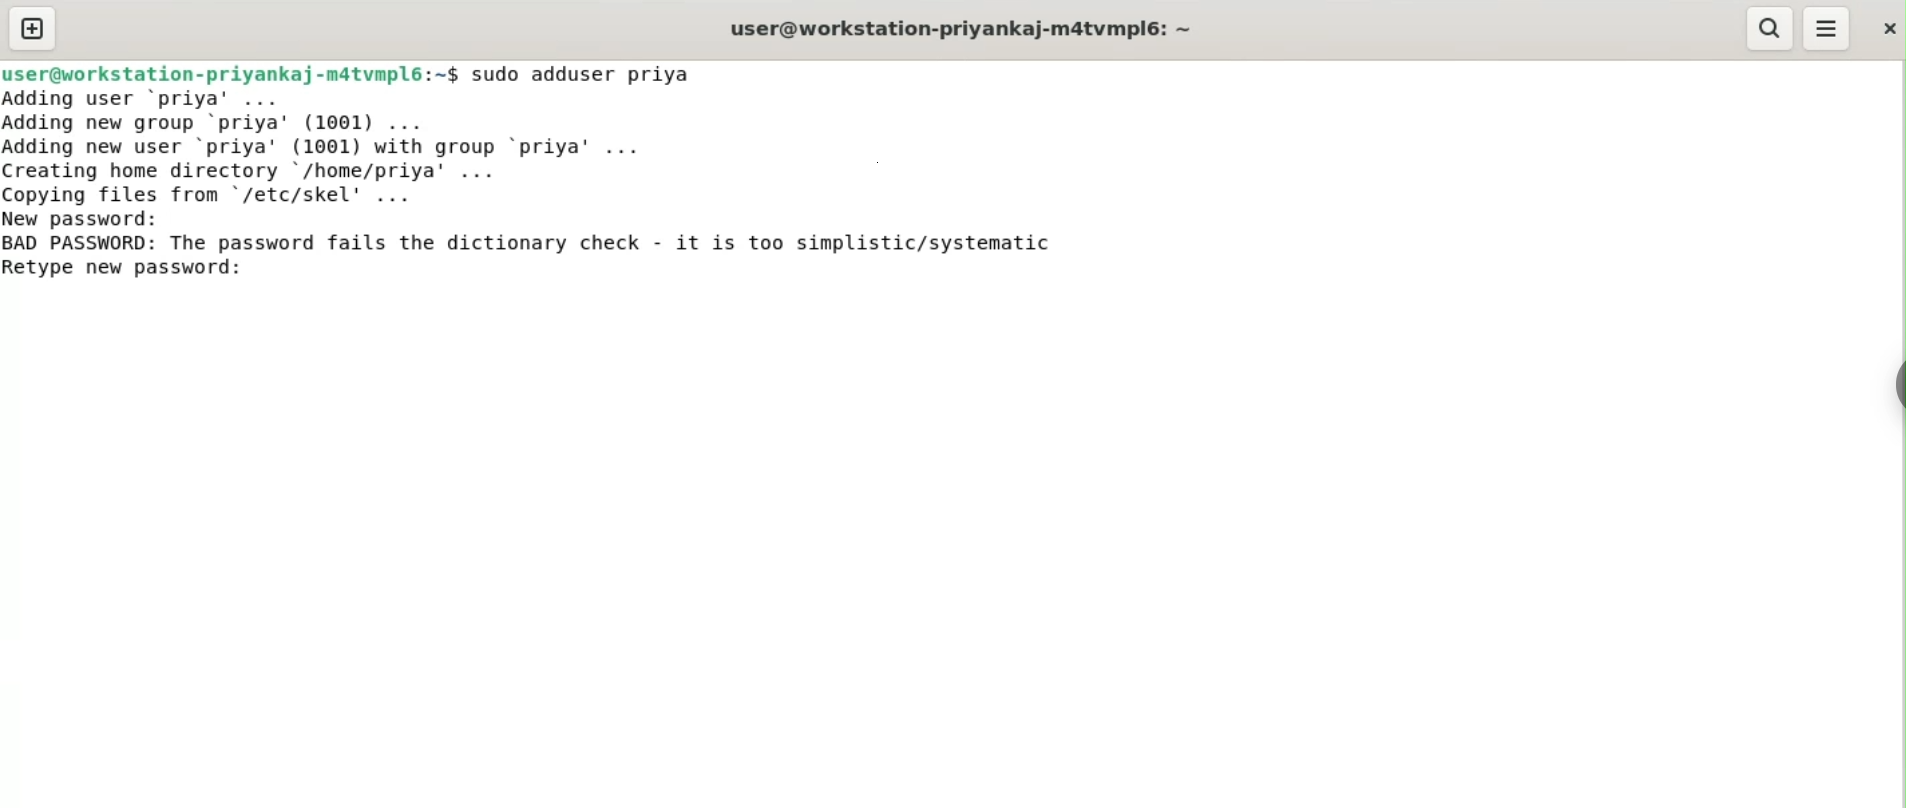 This screenshot has height=808, width=1906. Describe the element at coordinates (1827, 29) in the screenshot. I see `menu` at that location.